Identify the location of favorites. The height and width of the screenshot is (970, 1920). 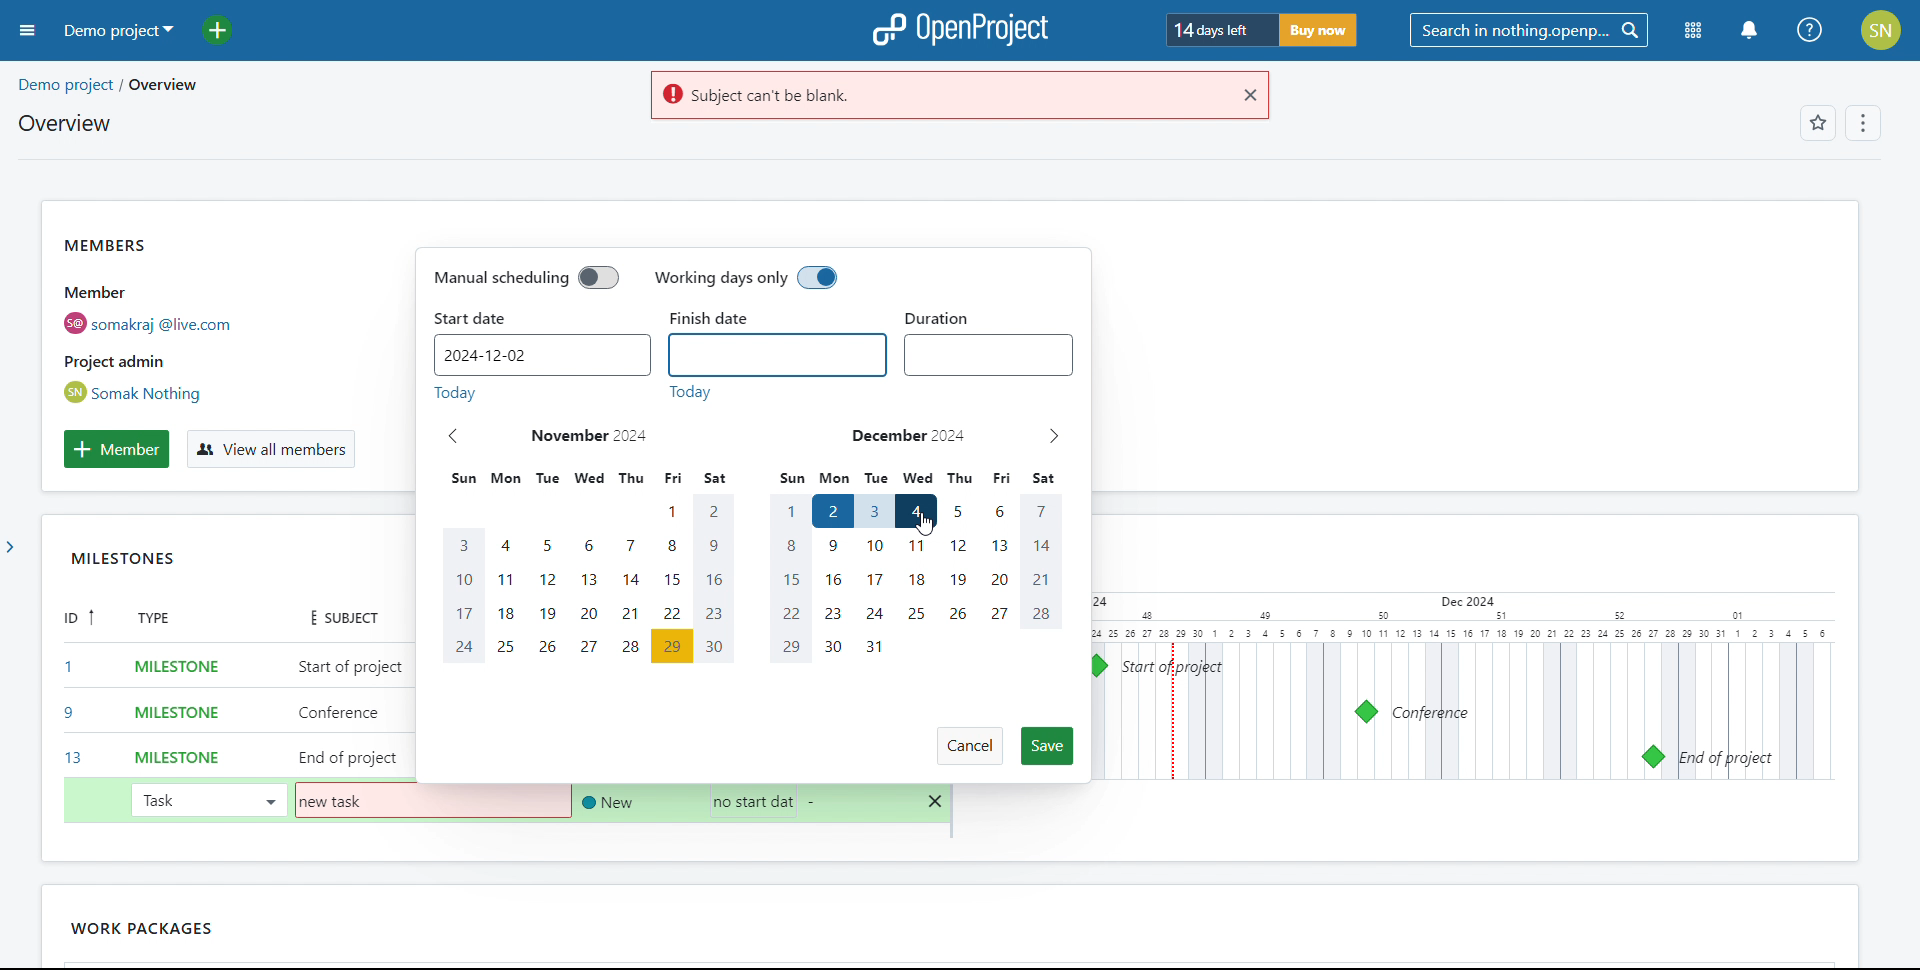
(1817, 125).